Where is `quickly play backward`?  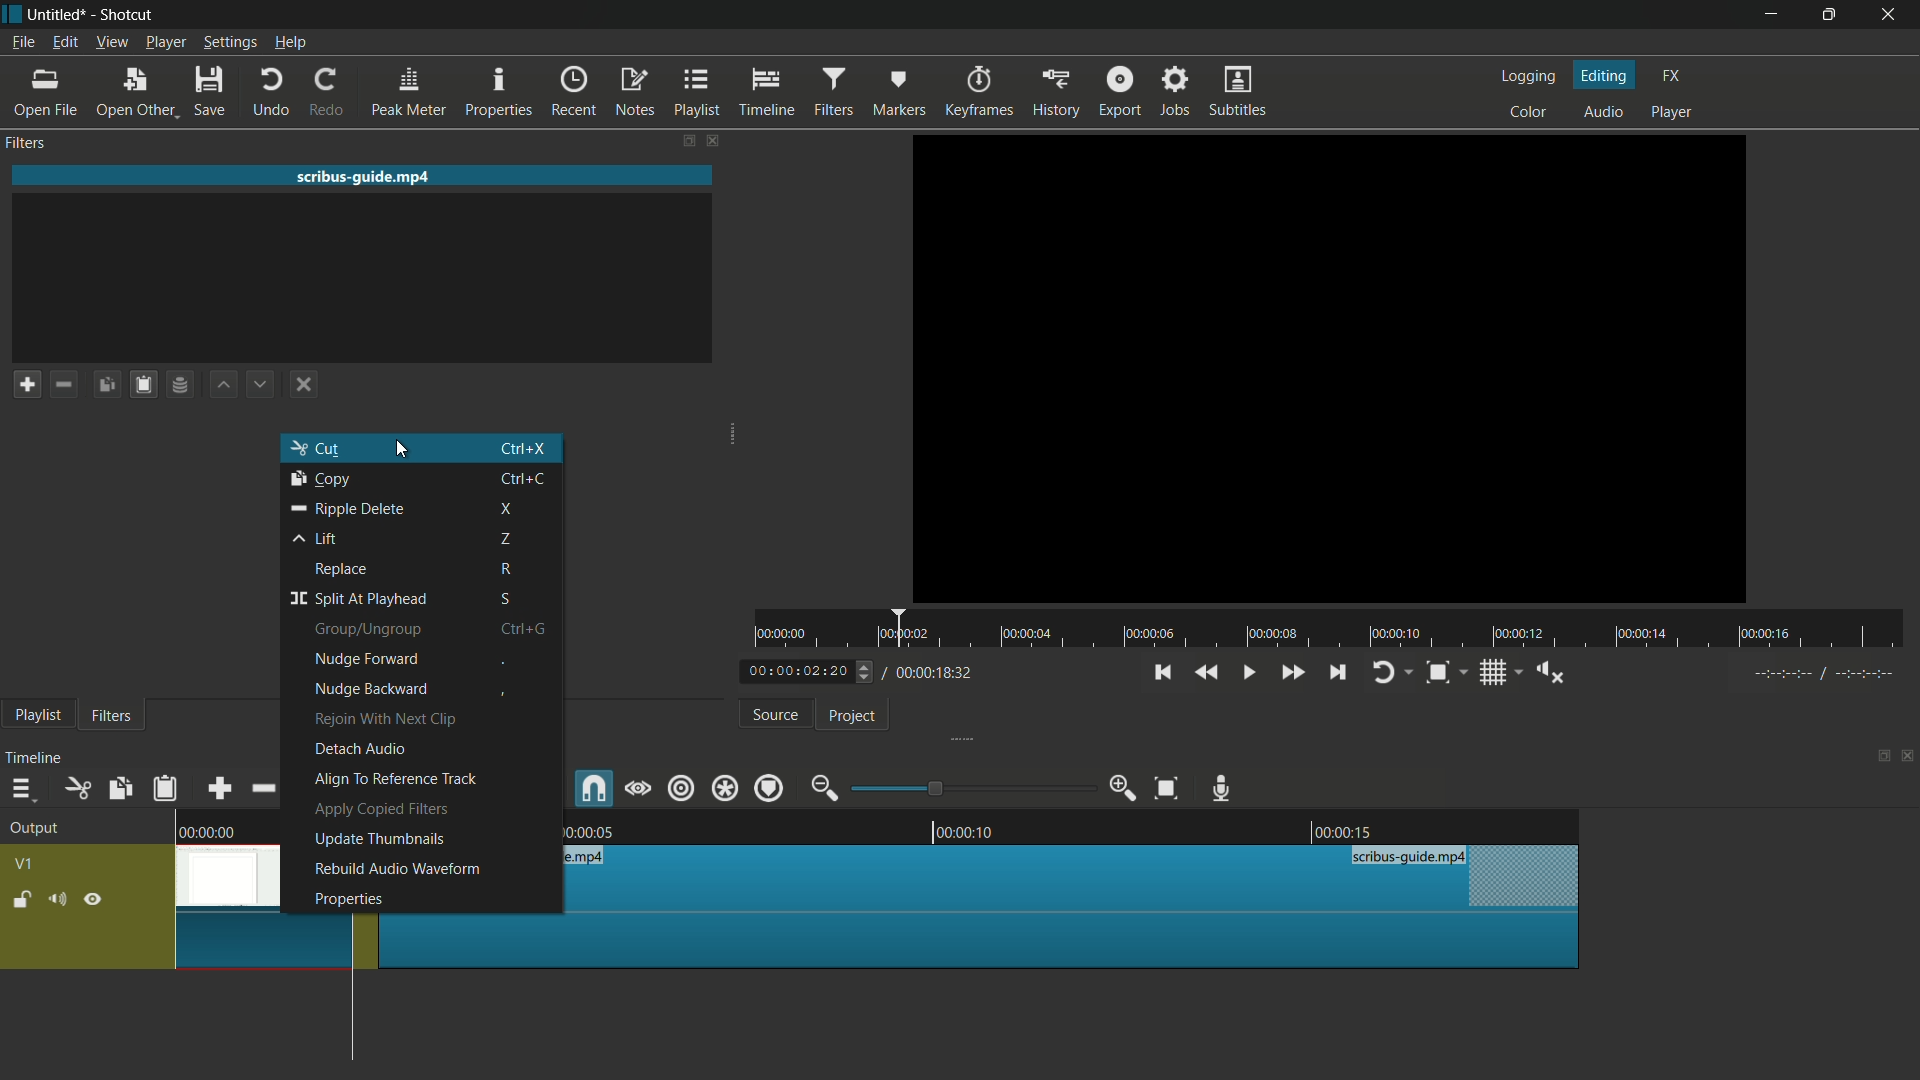 quickly play backward is located at coordinates (1210, 672).